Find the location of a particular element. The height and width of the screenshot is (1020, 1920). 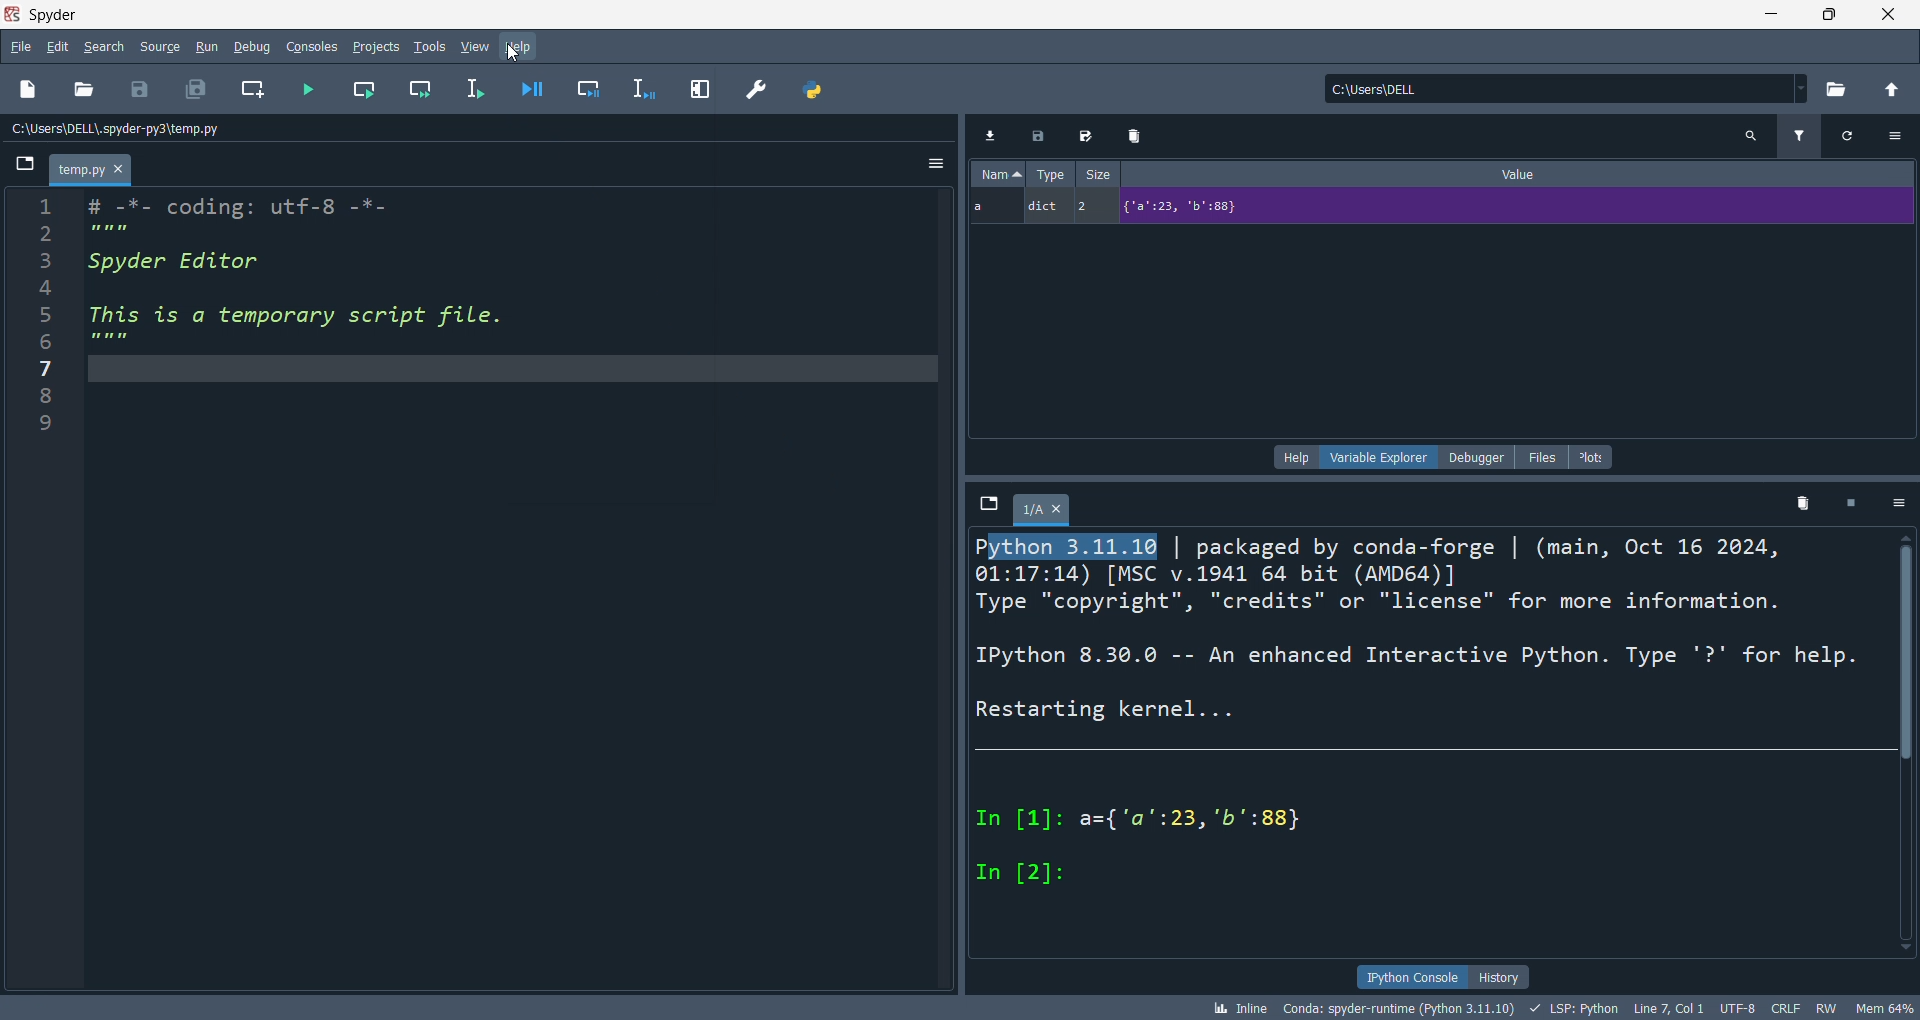

debug line is located at coordinates (646, 90).